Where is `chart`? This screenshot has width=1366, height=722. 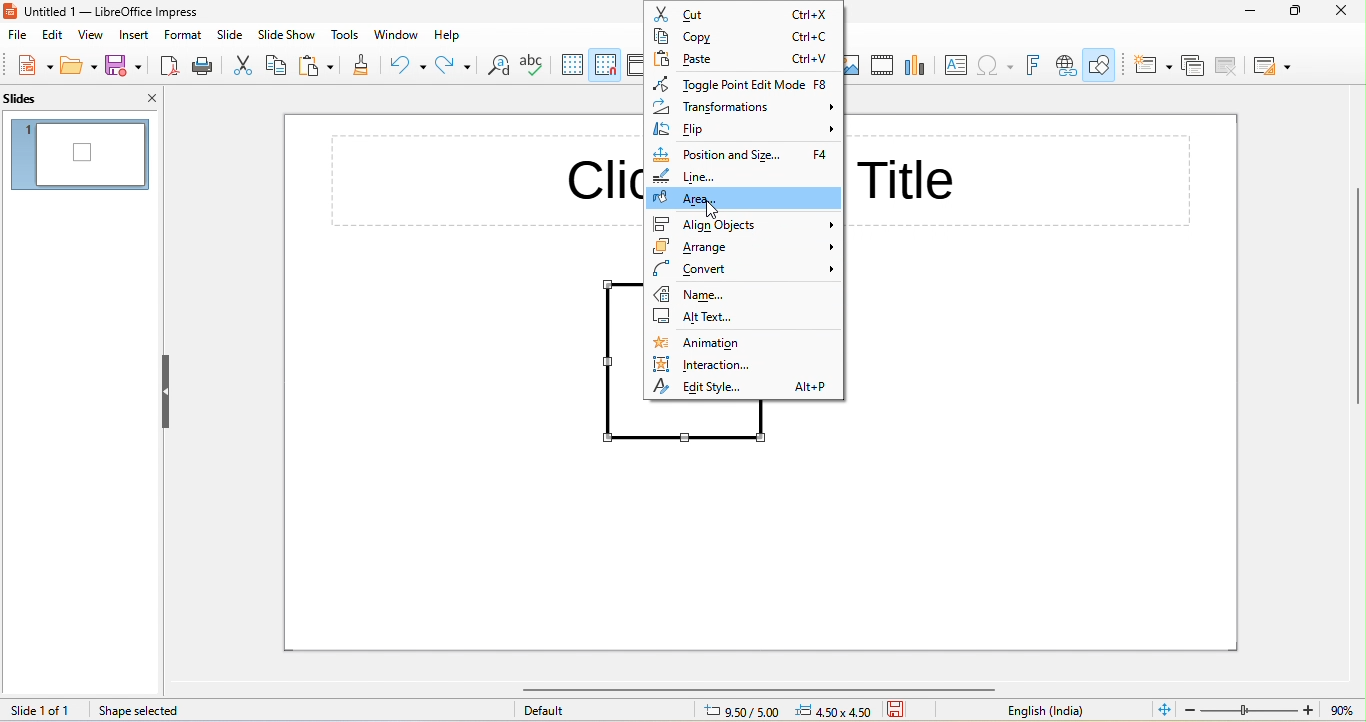 chart is located at coordinates (916, 67).